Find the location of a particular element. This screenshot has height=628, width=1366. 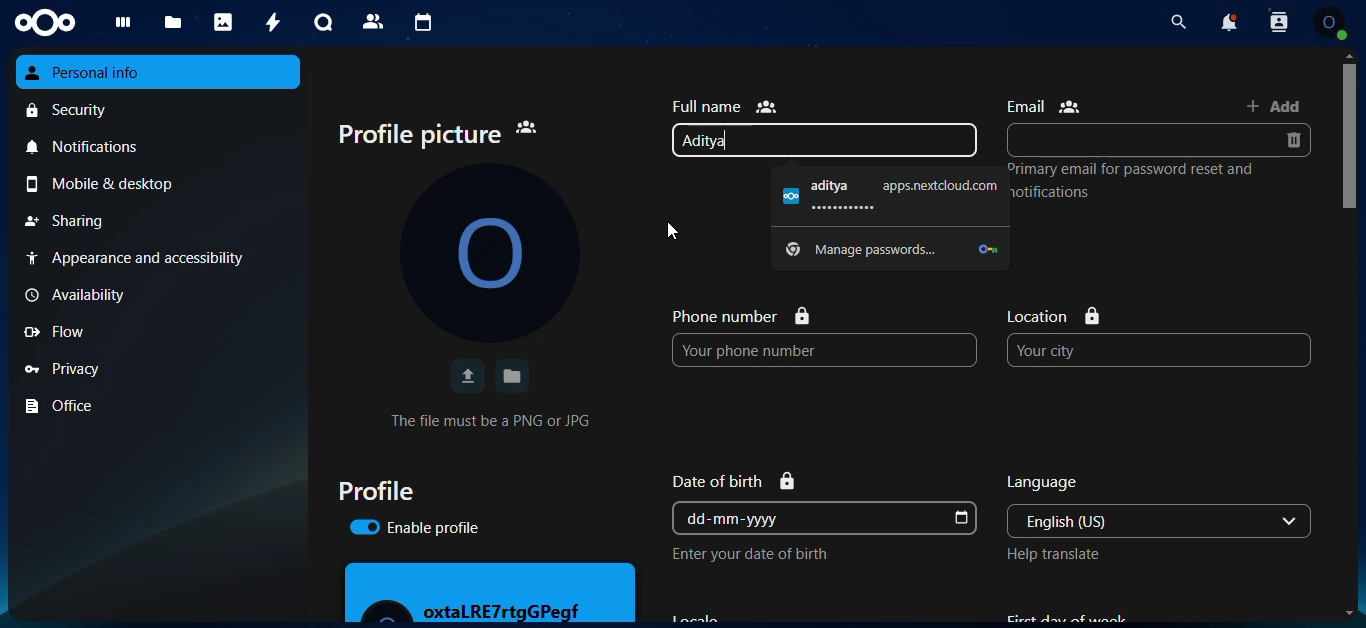

profile preview is located at coordinates (491, 592).